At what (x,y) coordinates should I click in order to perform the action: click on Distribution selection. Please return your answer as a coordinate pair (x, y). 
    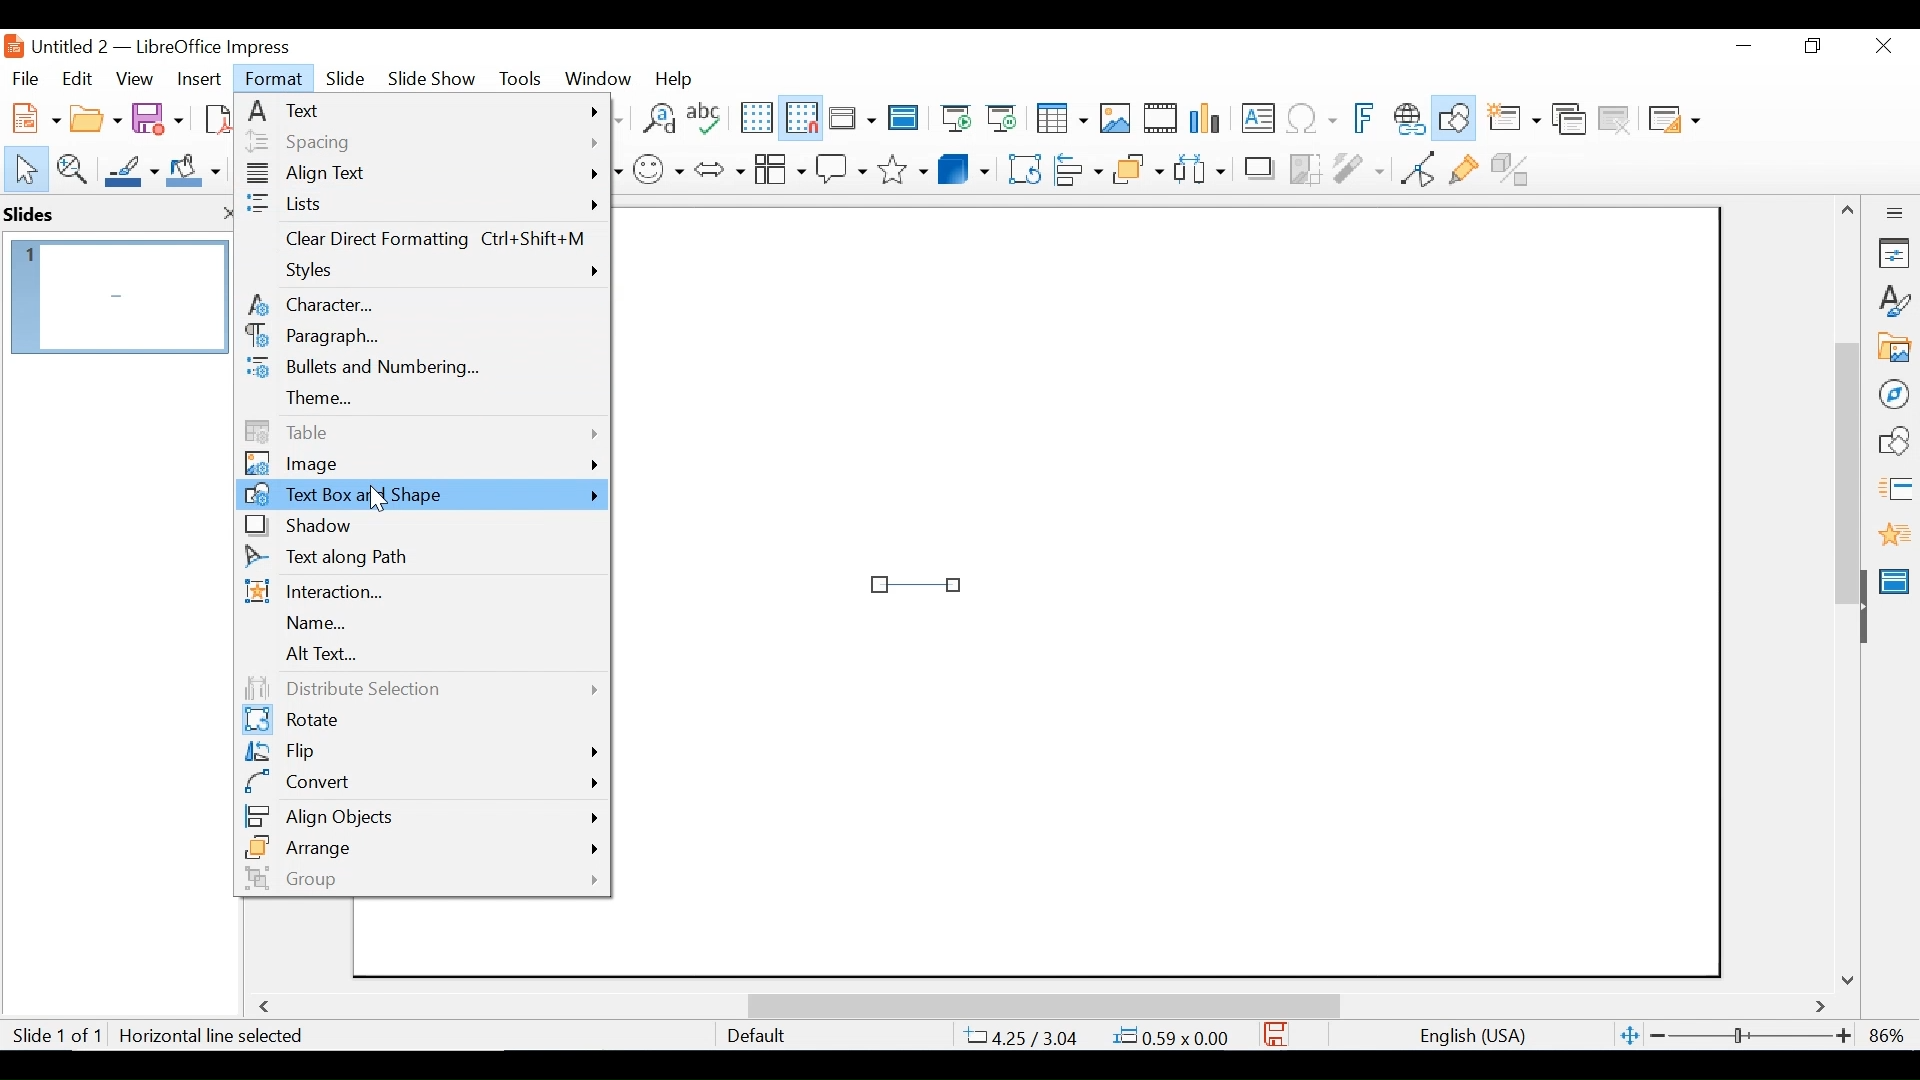
    Looking at the image, I should click on (417, 689).